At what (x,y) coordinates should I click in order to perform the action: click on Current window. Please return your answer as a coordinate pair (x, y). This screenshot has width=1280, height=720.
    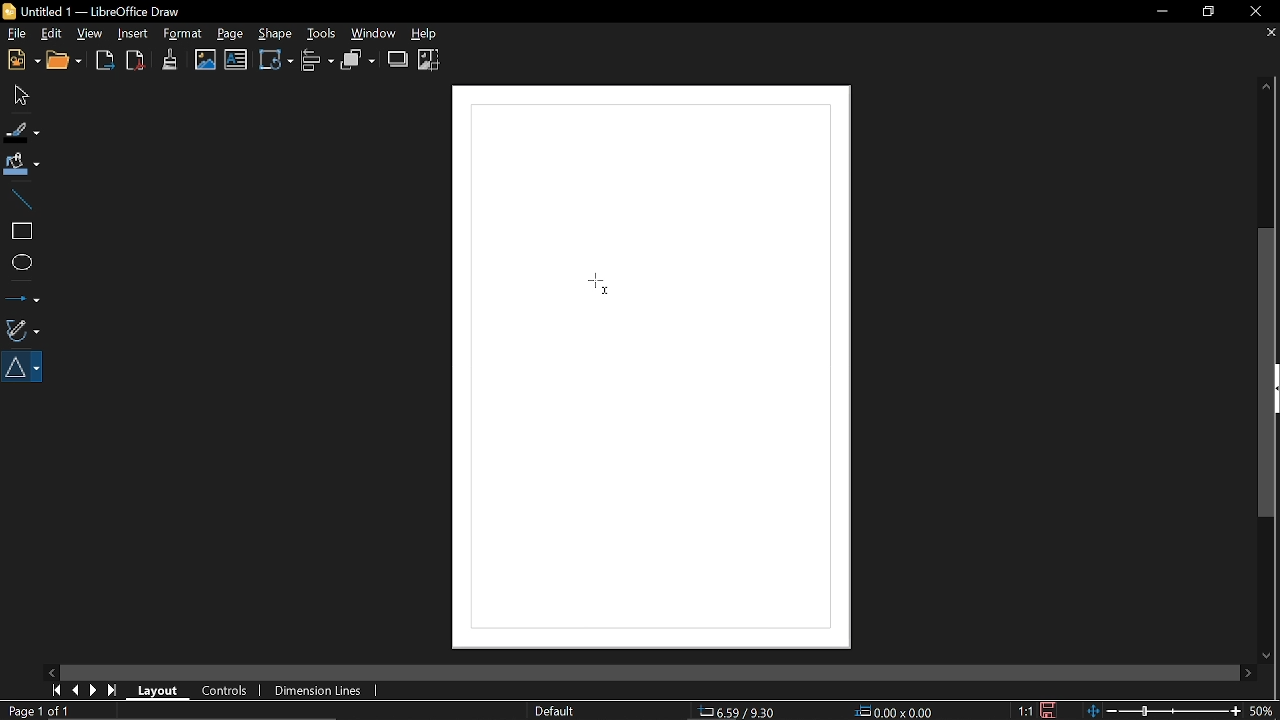
    Looking at the image, I should click on (100, 10).